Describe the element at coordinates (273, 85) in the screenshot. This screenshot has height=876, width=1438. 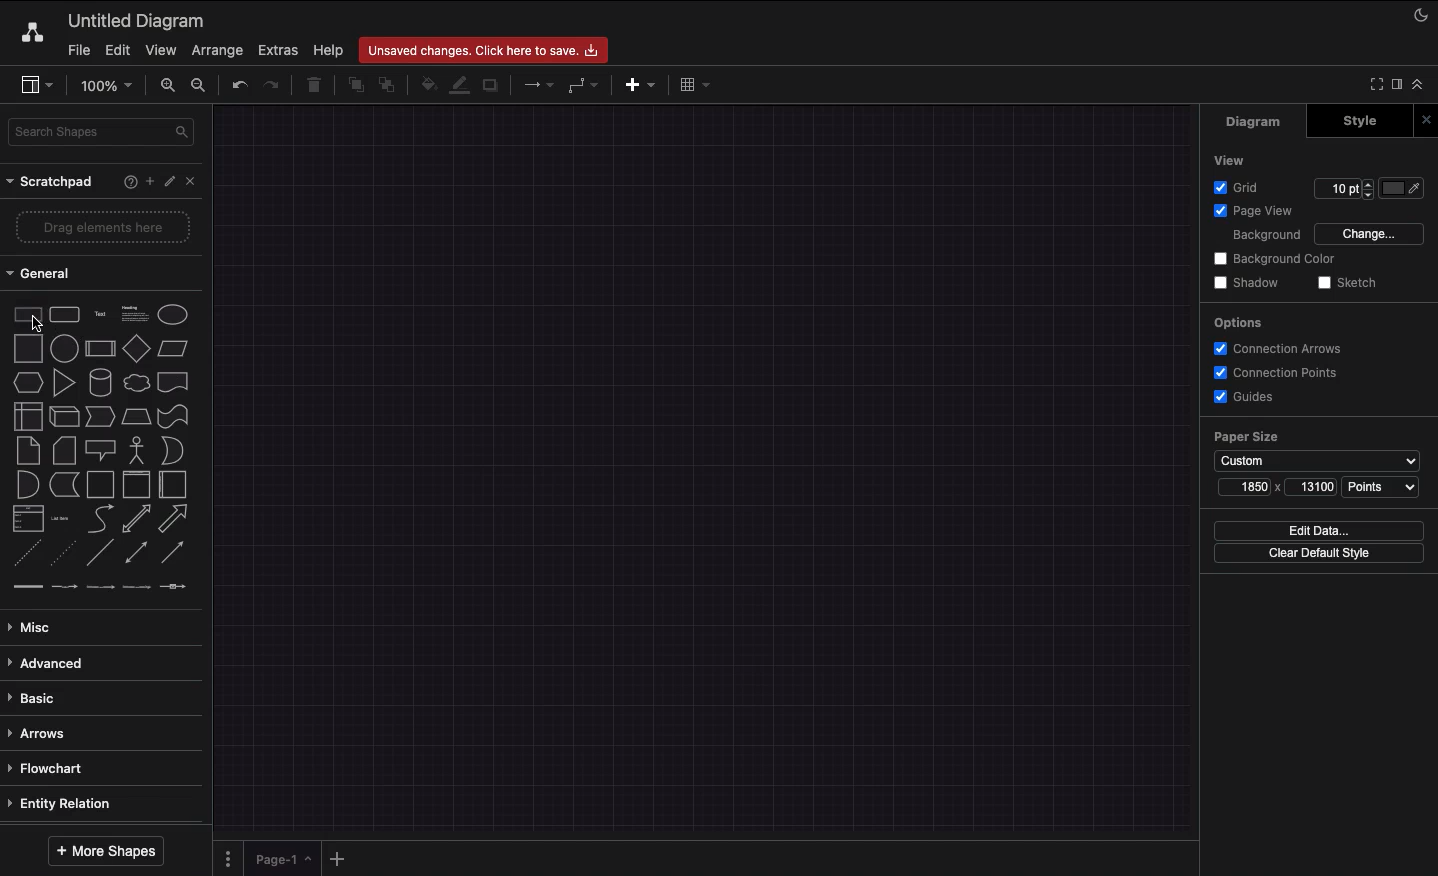
I see `Redo` at that location.